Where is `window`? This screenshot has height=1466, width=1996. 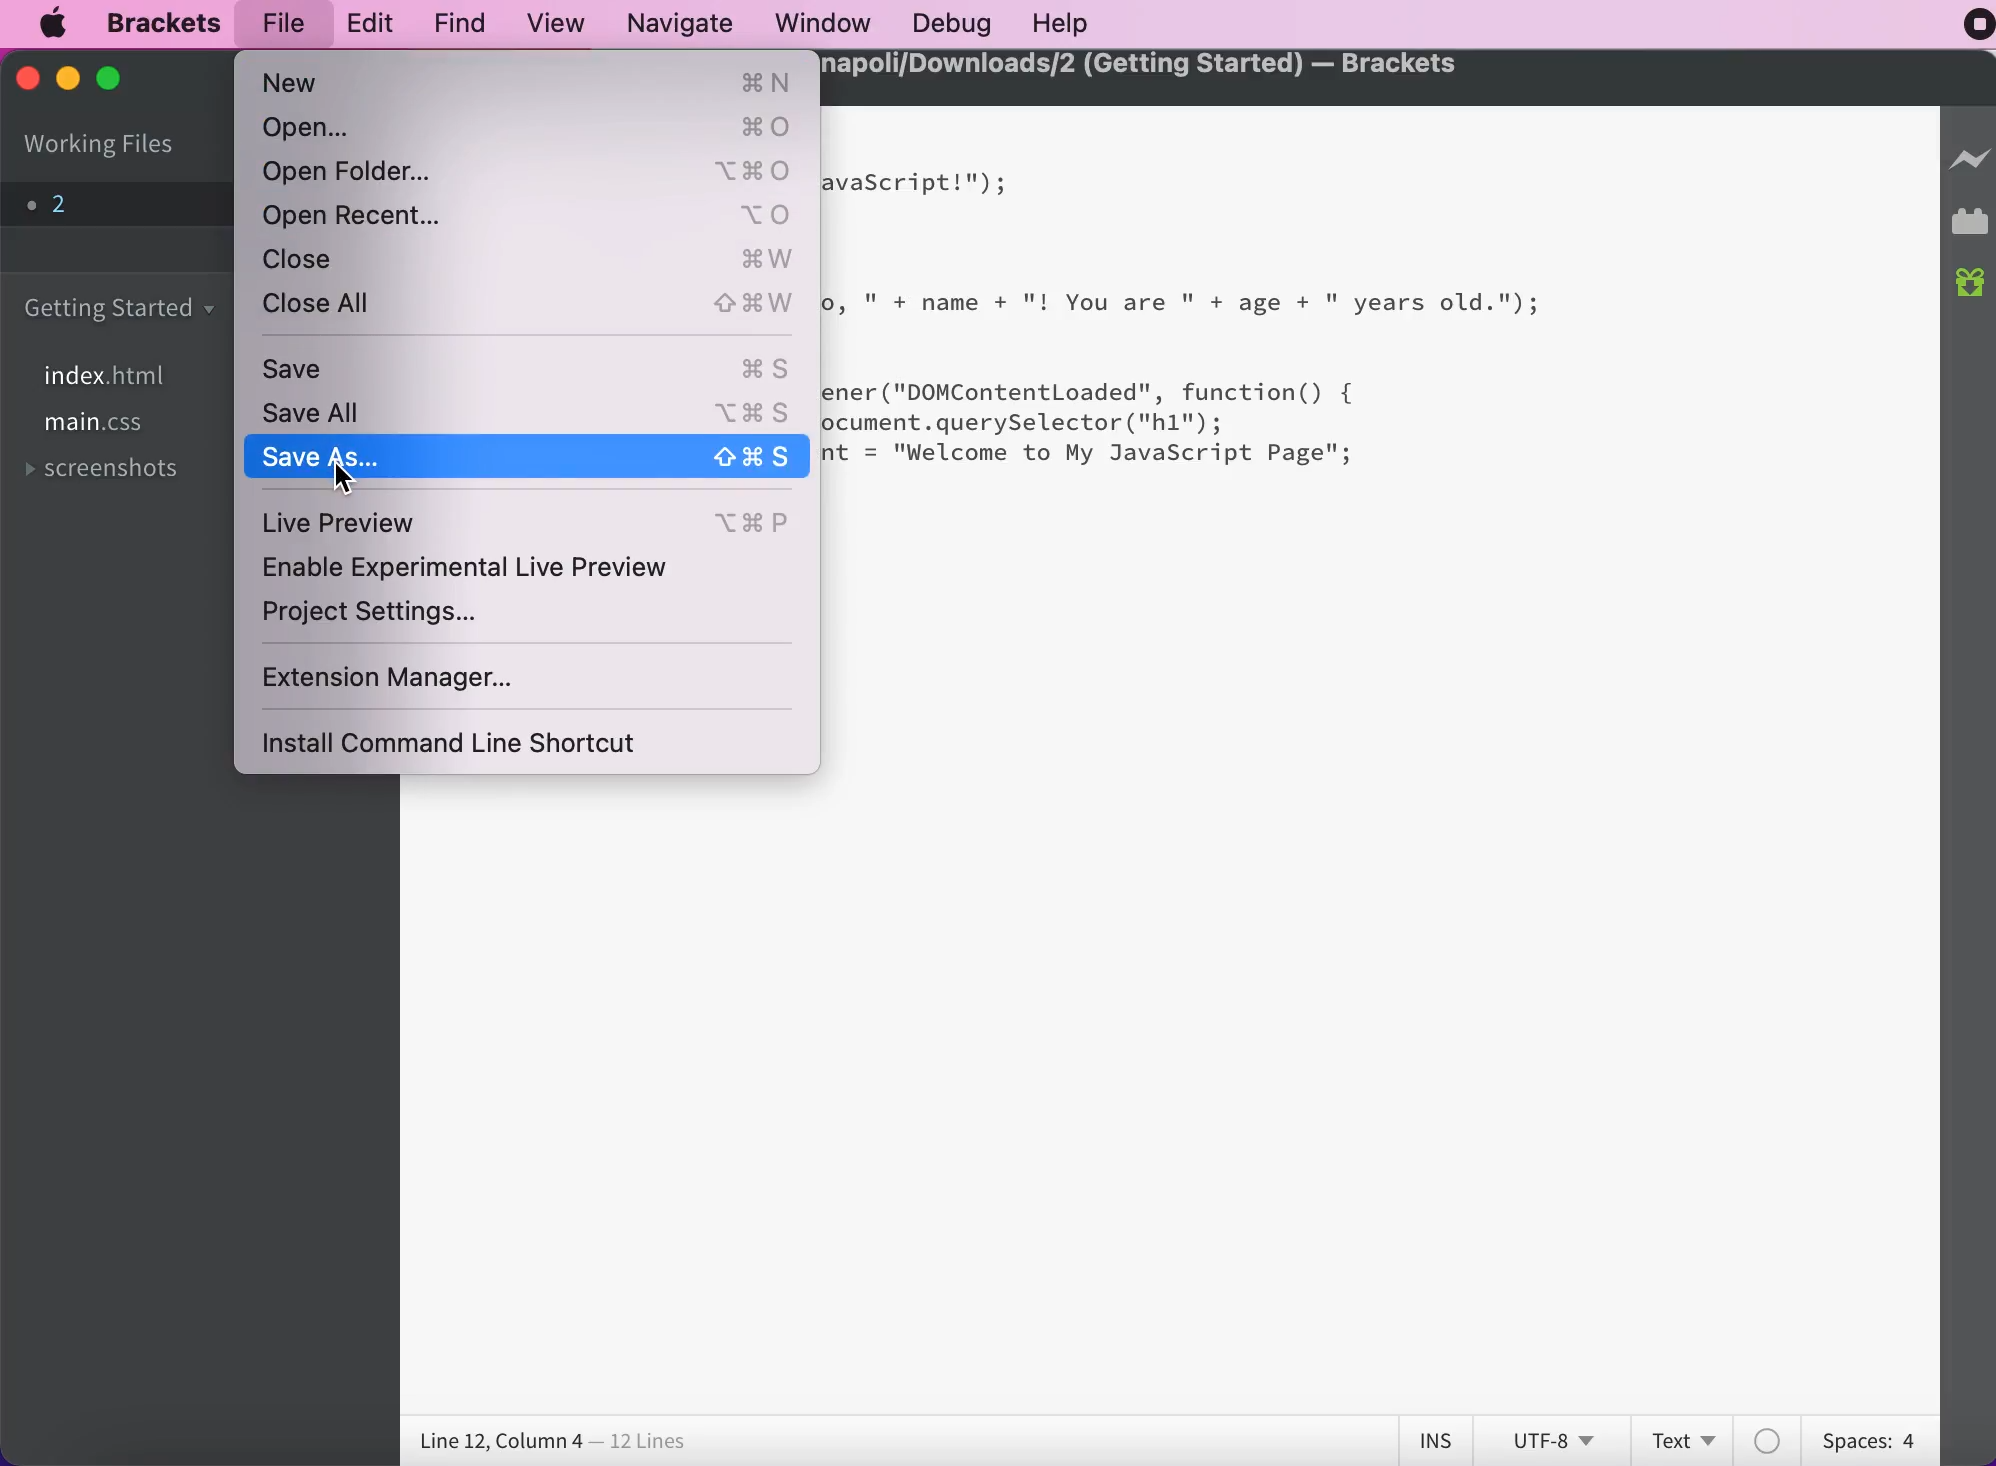 window is located at coordinates (820, 24).